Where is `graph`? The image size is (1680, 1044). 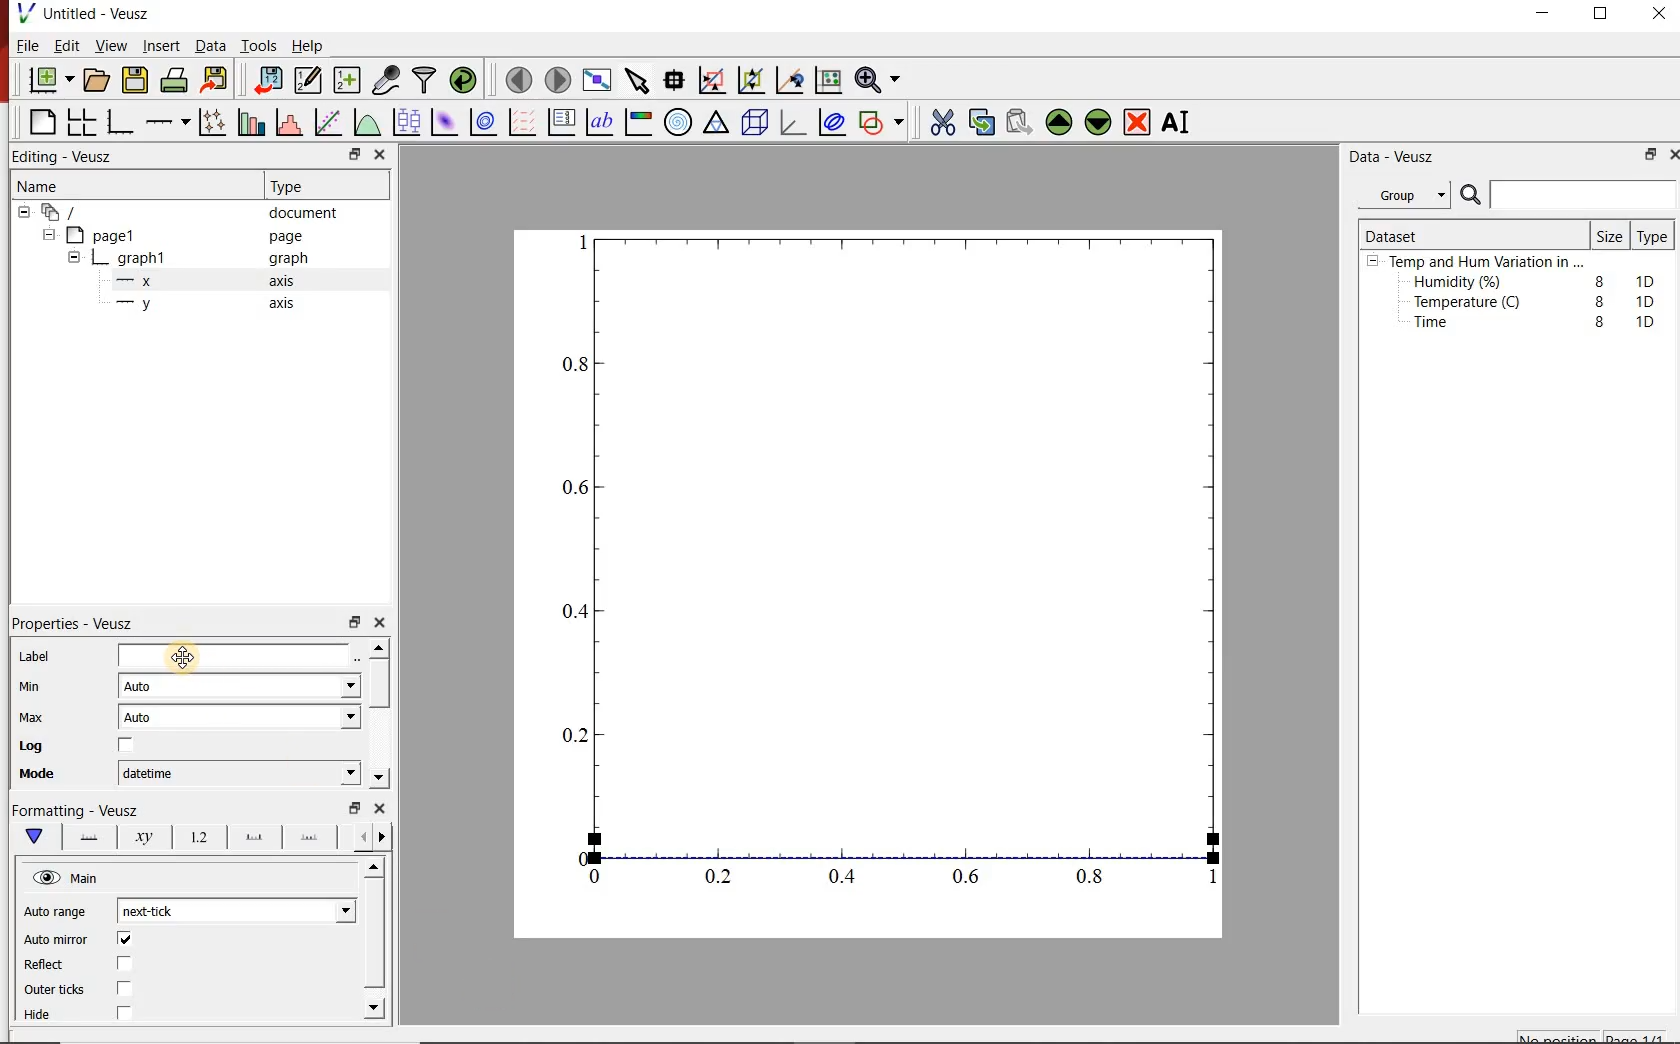 graph is located at coordinates (288, 260).